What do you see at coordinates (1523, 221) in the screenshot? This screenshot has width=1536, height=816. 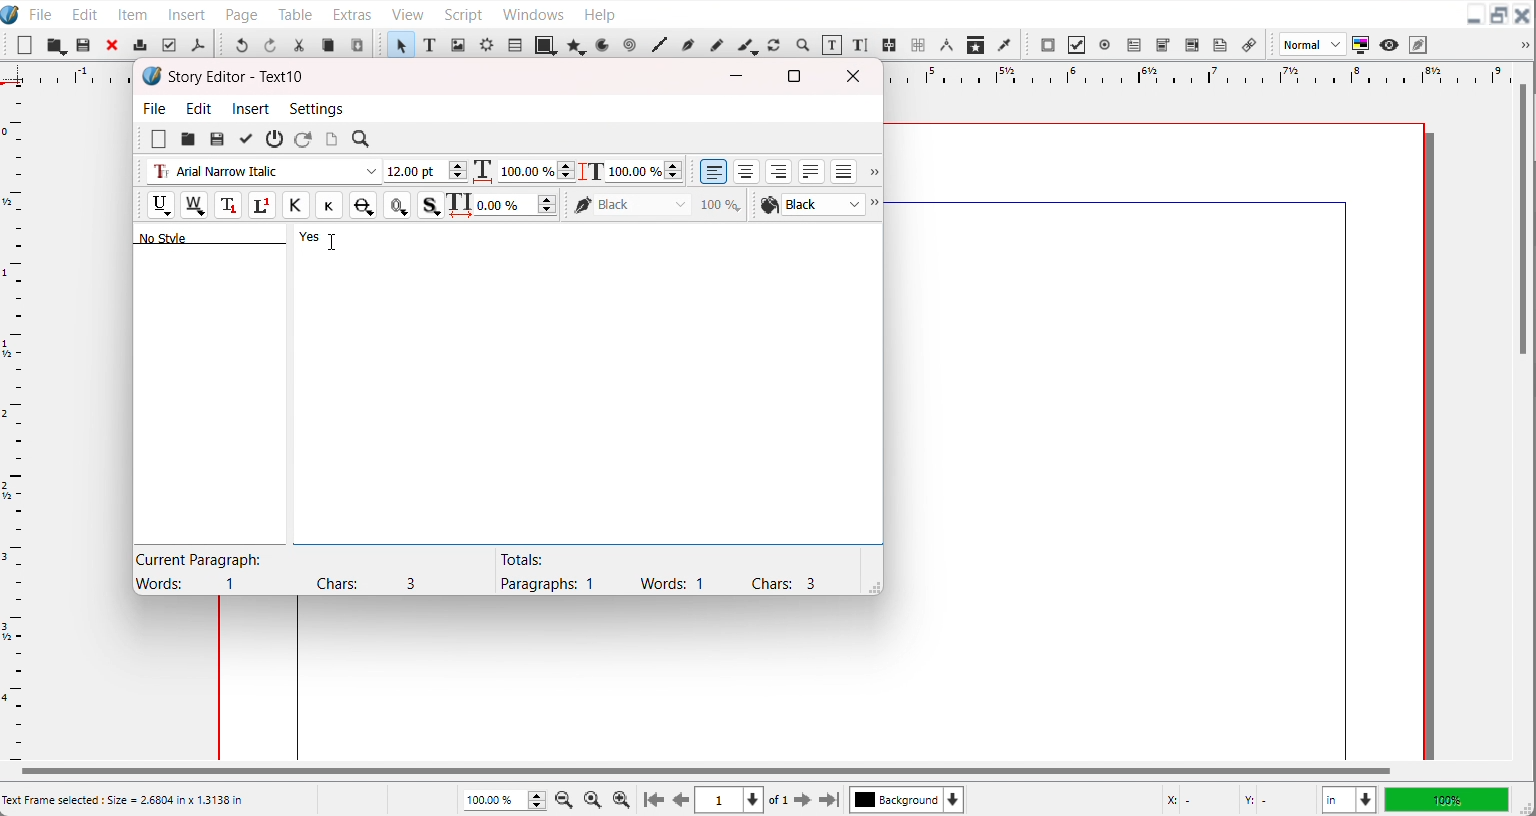 I see `Vertical scroll bar` at bounding box center [1523, 221].